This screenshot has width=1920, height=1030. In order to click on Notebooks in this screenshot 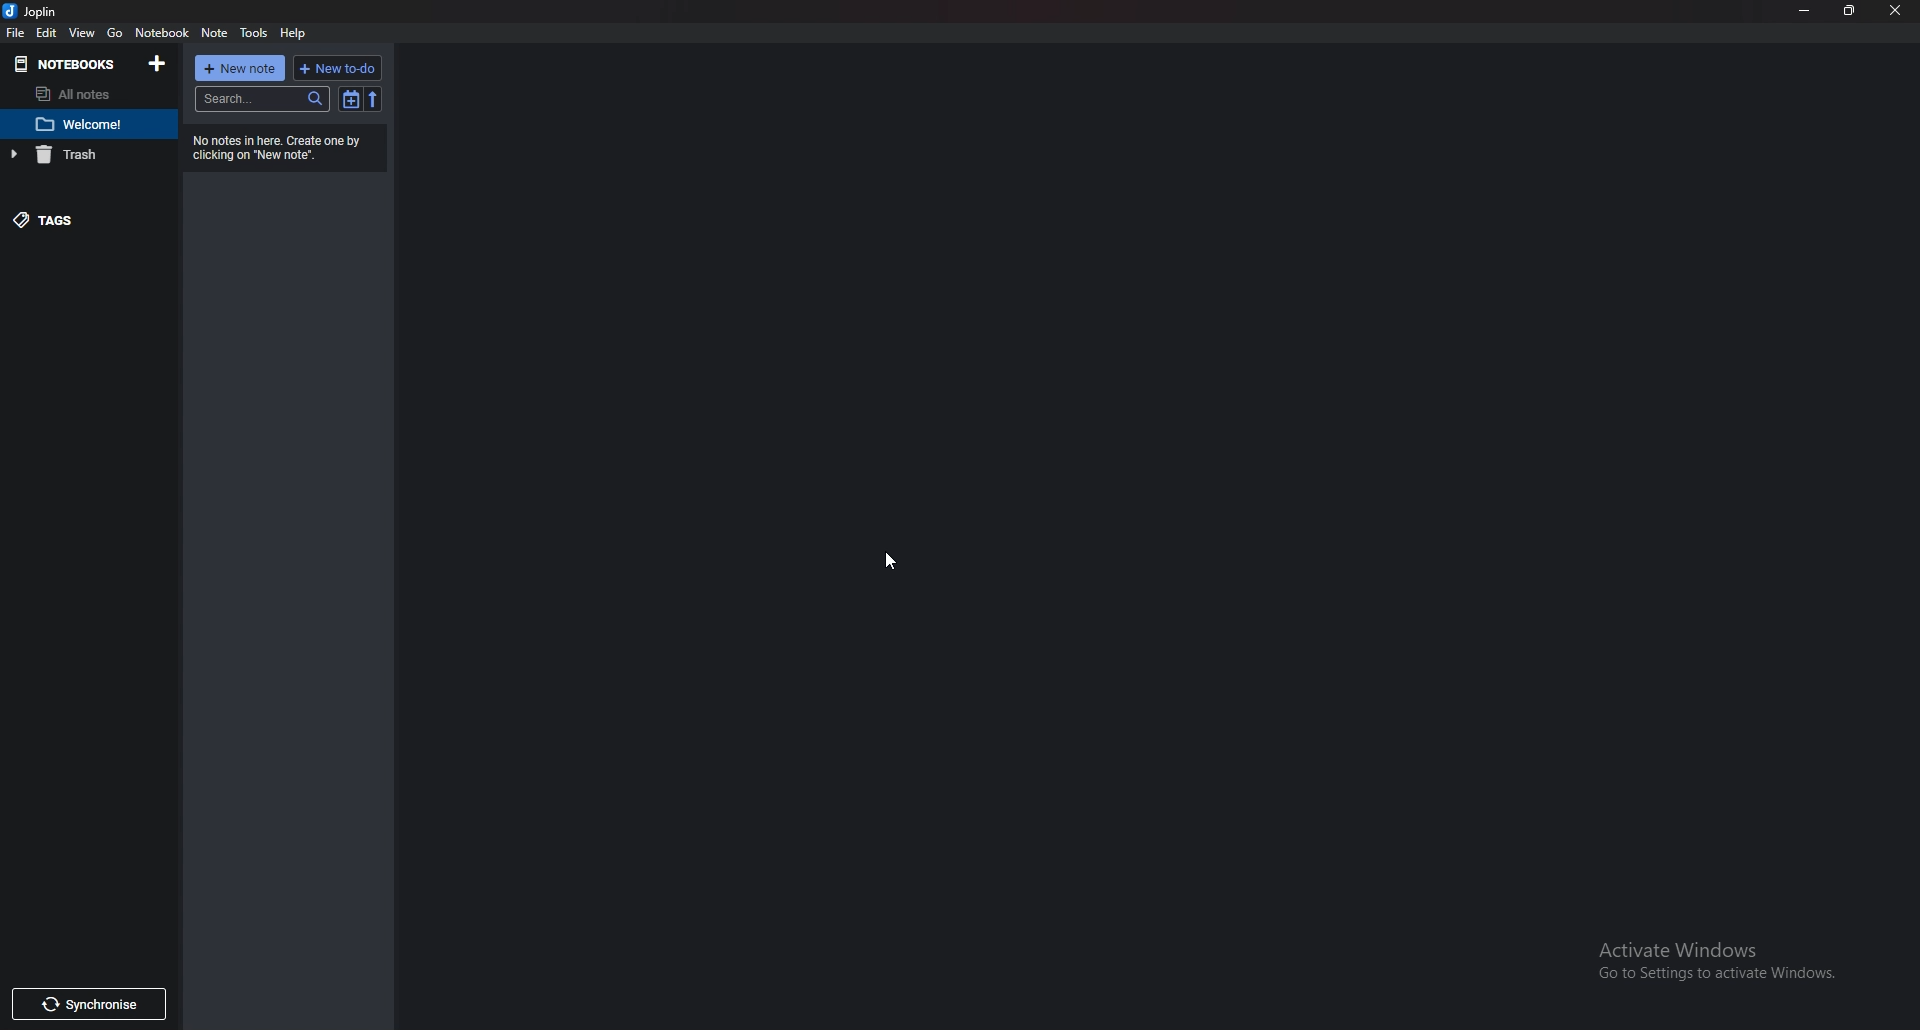, I will do `click(67, 66)`.